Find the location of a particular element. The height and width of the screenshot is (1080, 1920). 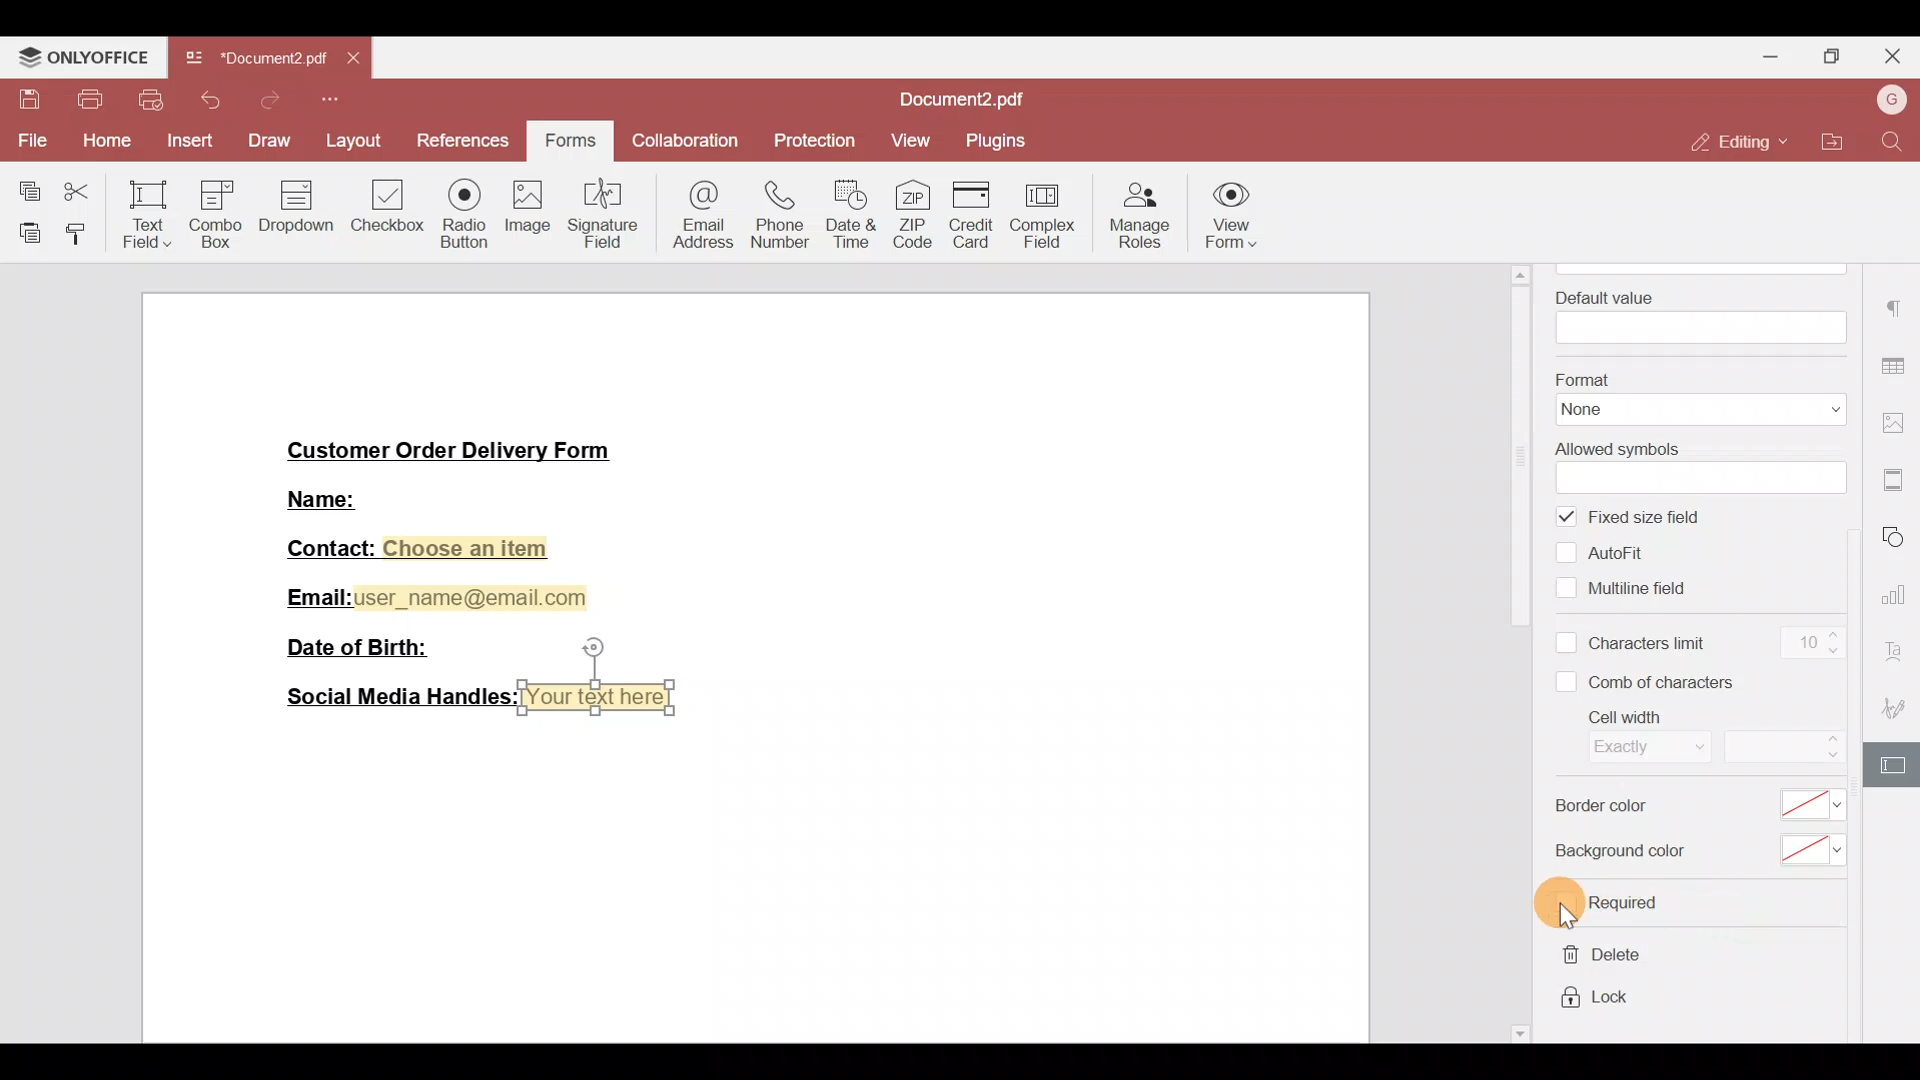

View form is located at coordinates (1241, 212).